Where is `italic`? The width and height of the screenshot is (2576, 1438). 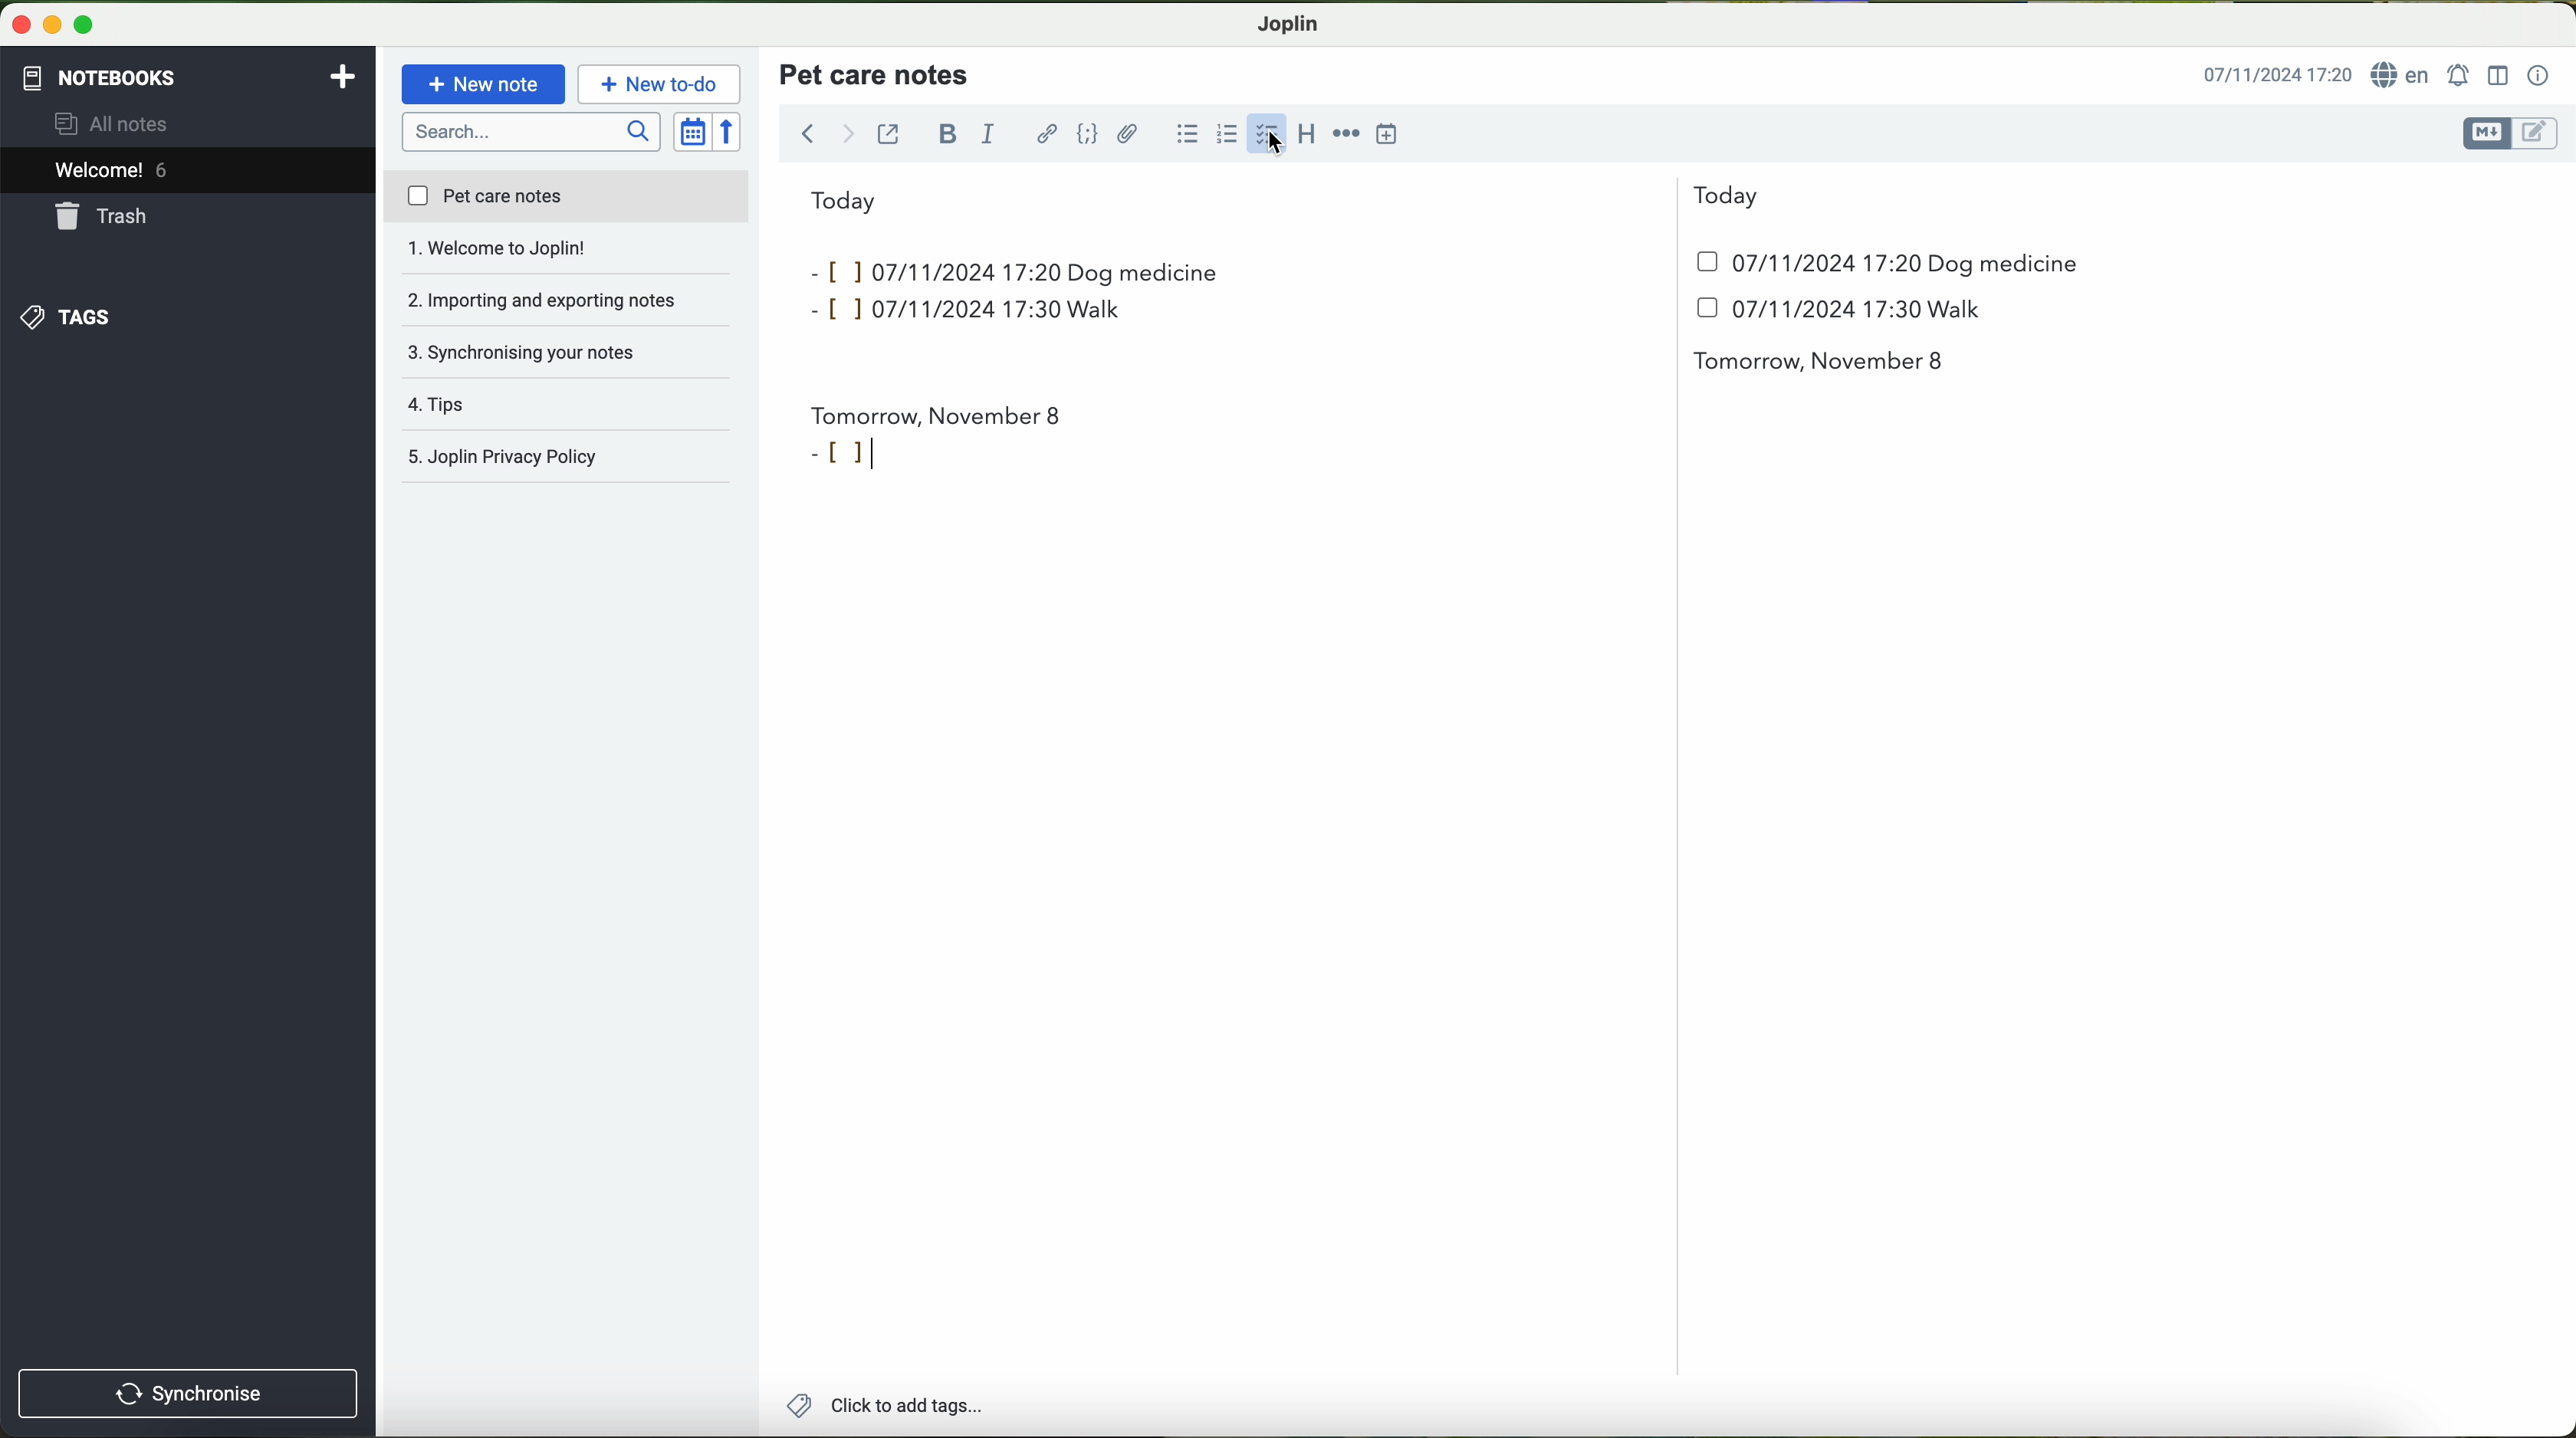
italic is located at coordinates (985, 135).